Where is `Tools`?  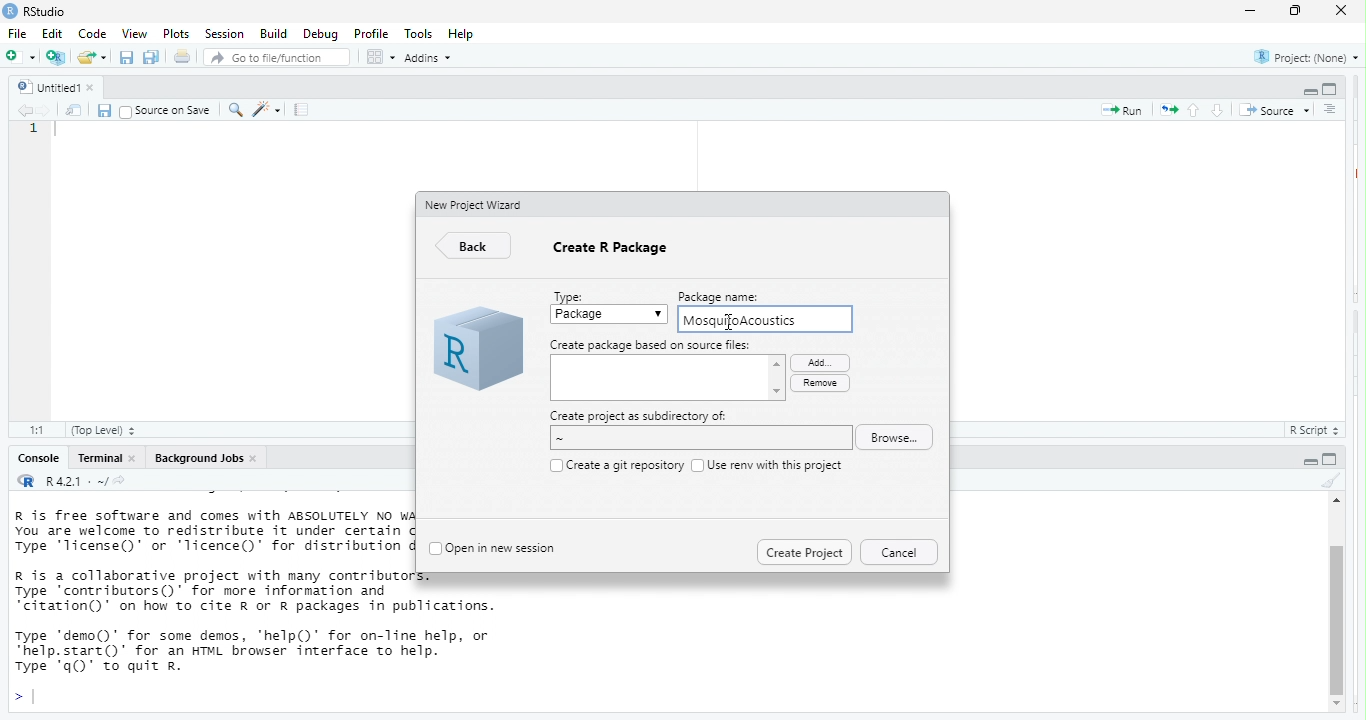 Tools is located at coordinates (418, 35).